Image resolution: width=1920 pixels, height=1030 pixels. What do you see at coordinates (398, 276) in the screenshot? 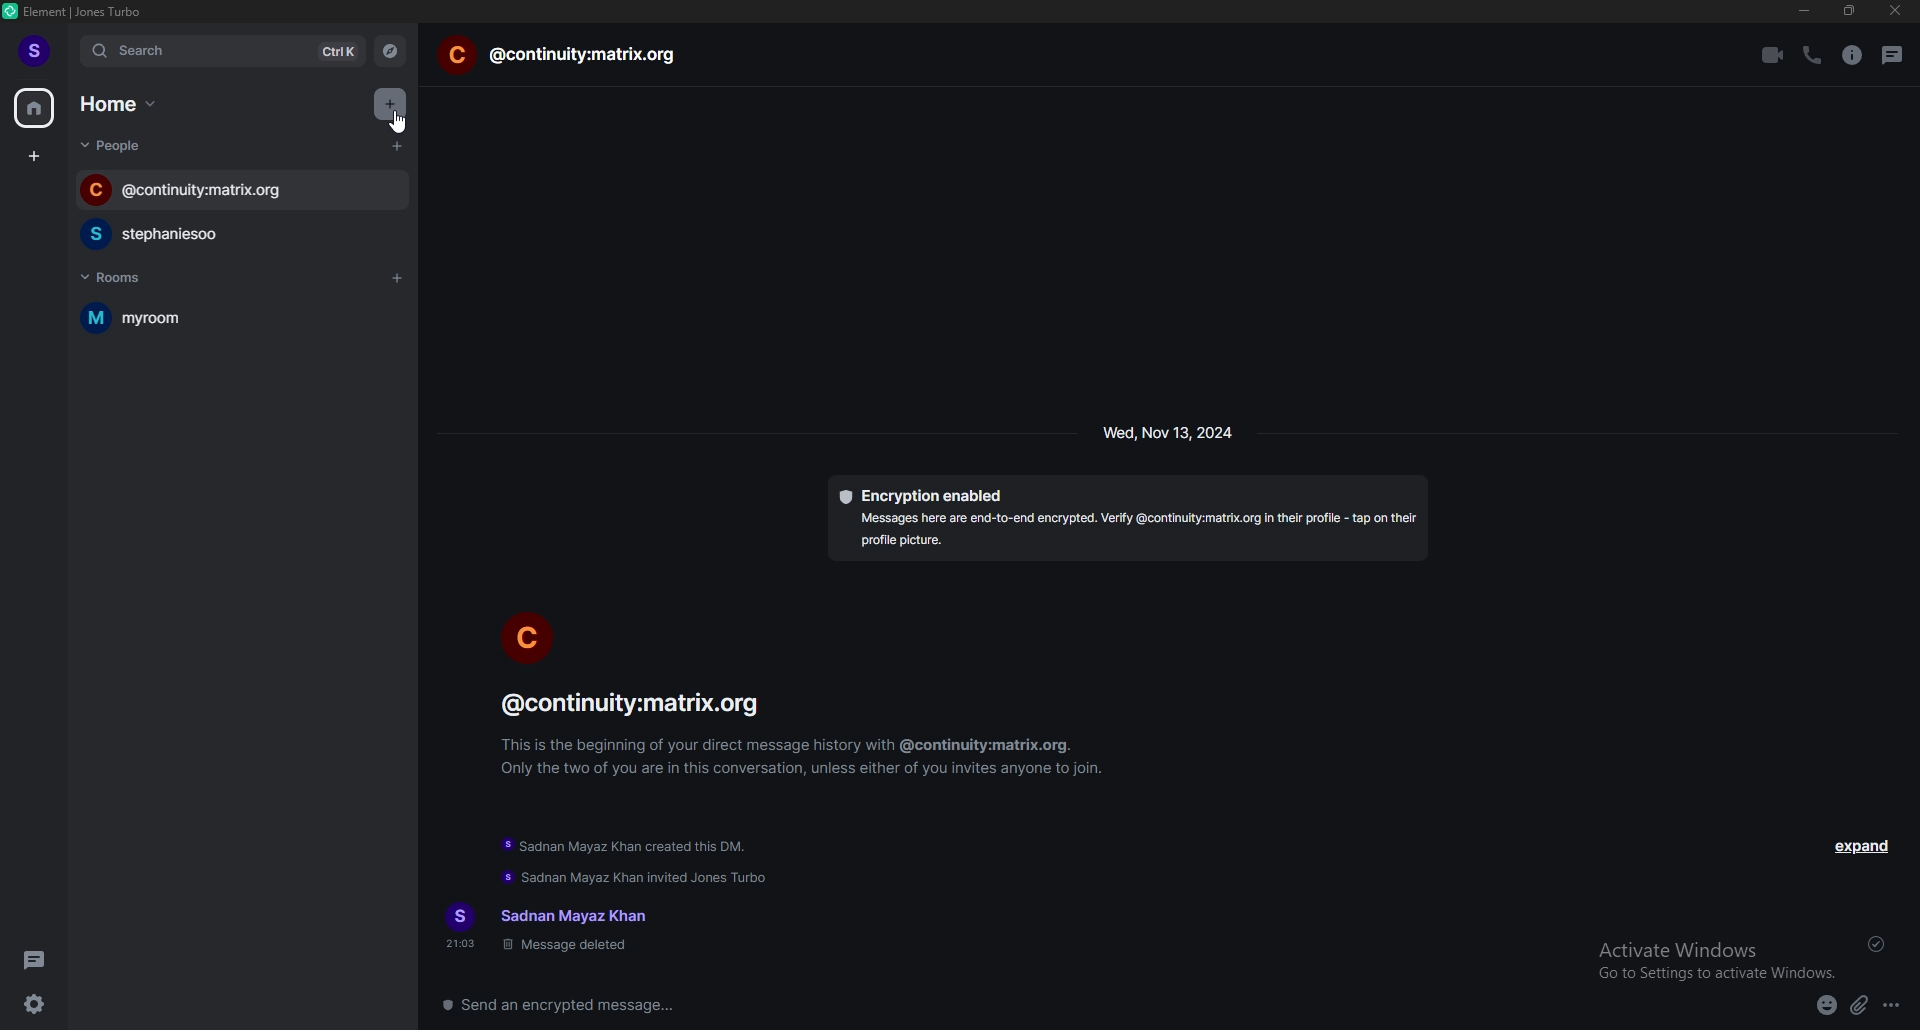
I see `add room` at bounding box center [398, 276].